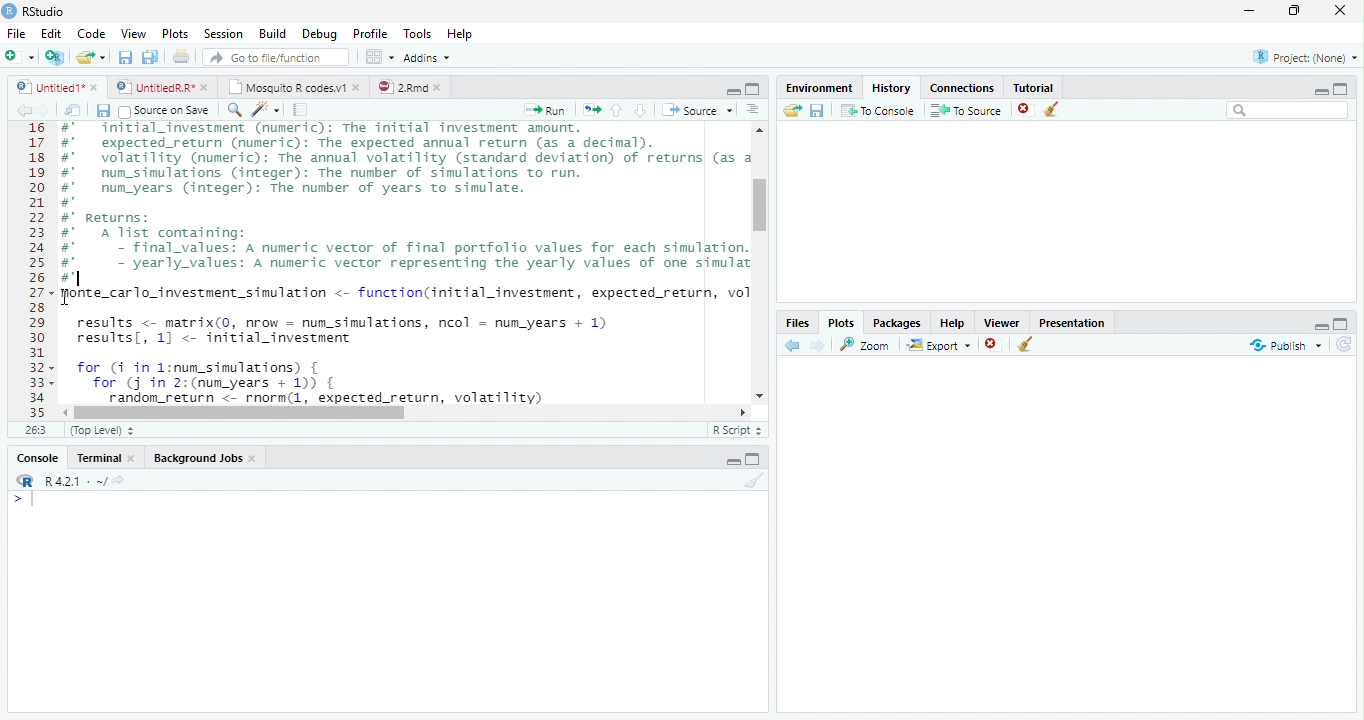  I want to click on Open in new window, so click(73, 110).